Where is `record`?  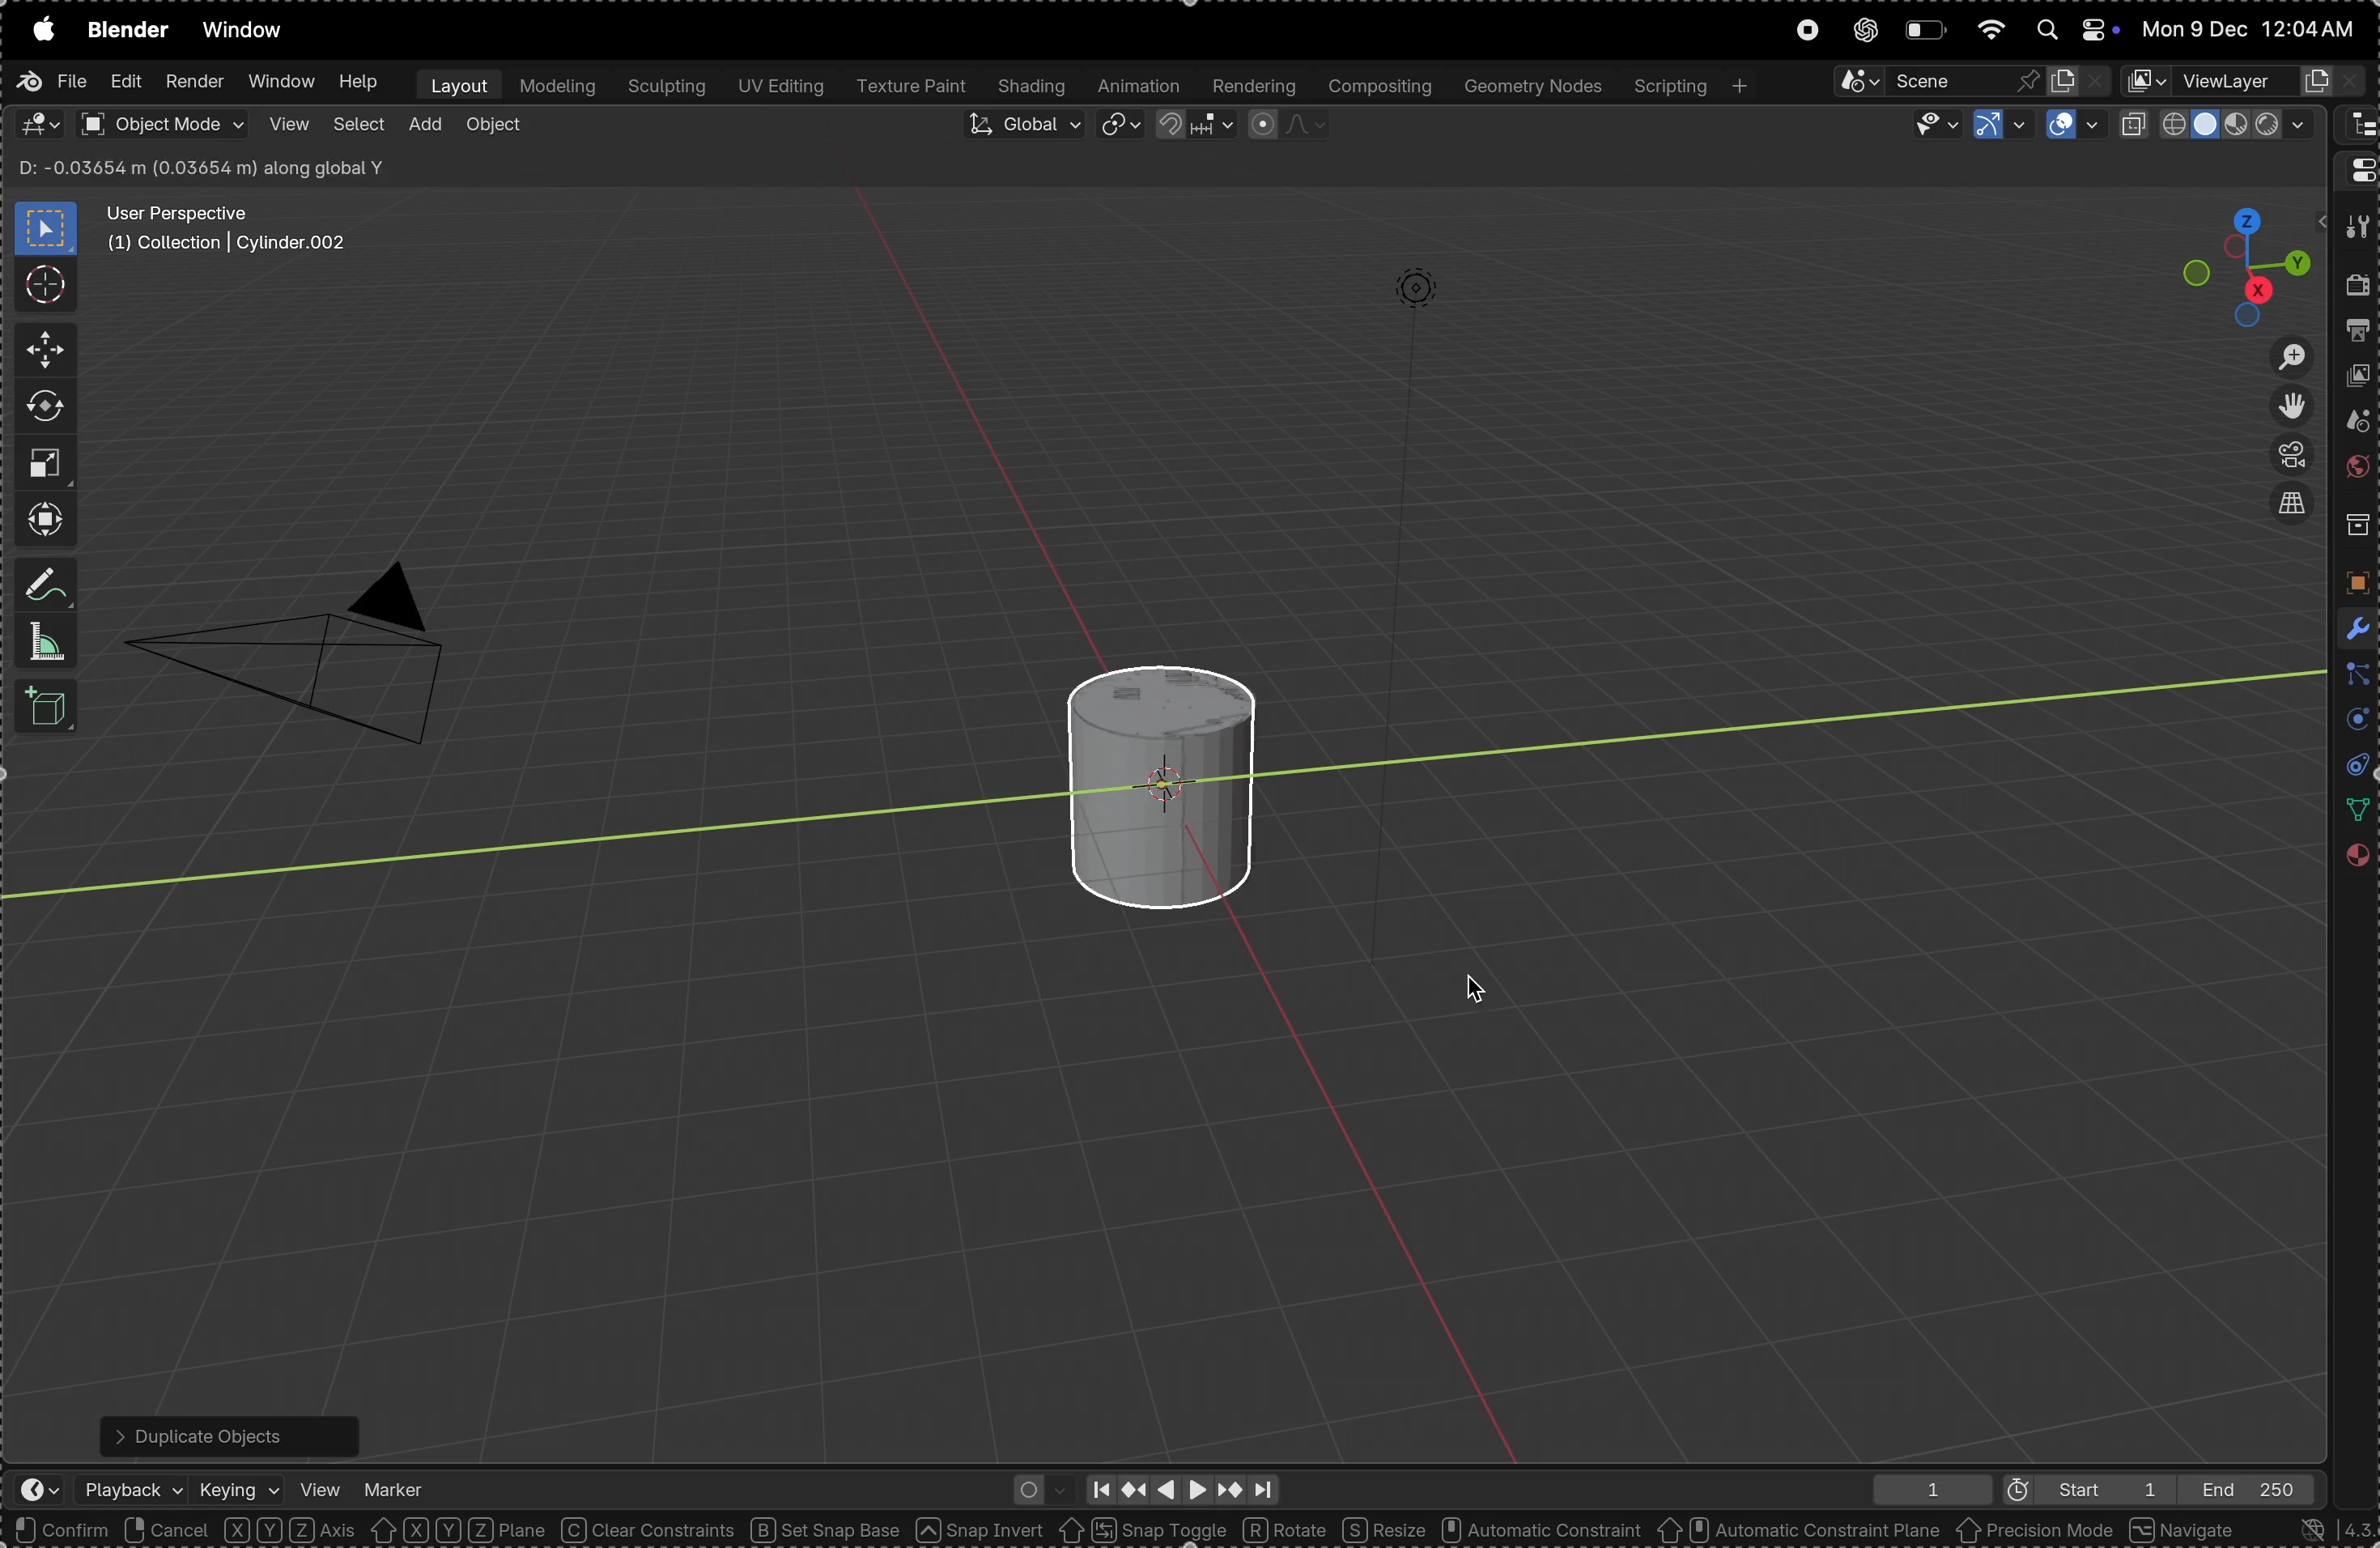
record is located at coordinates (1805, 32).